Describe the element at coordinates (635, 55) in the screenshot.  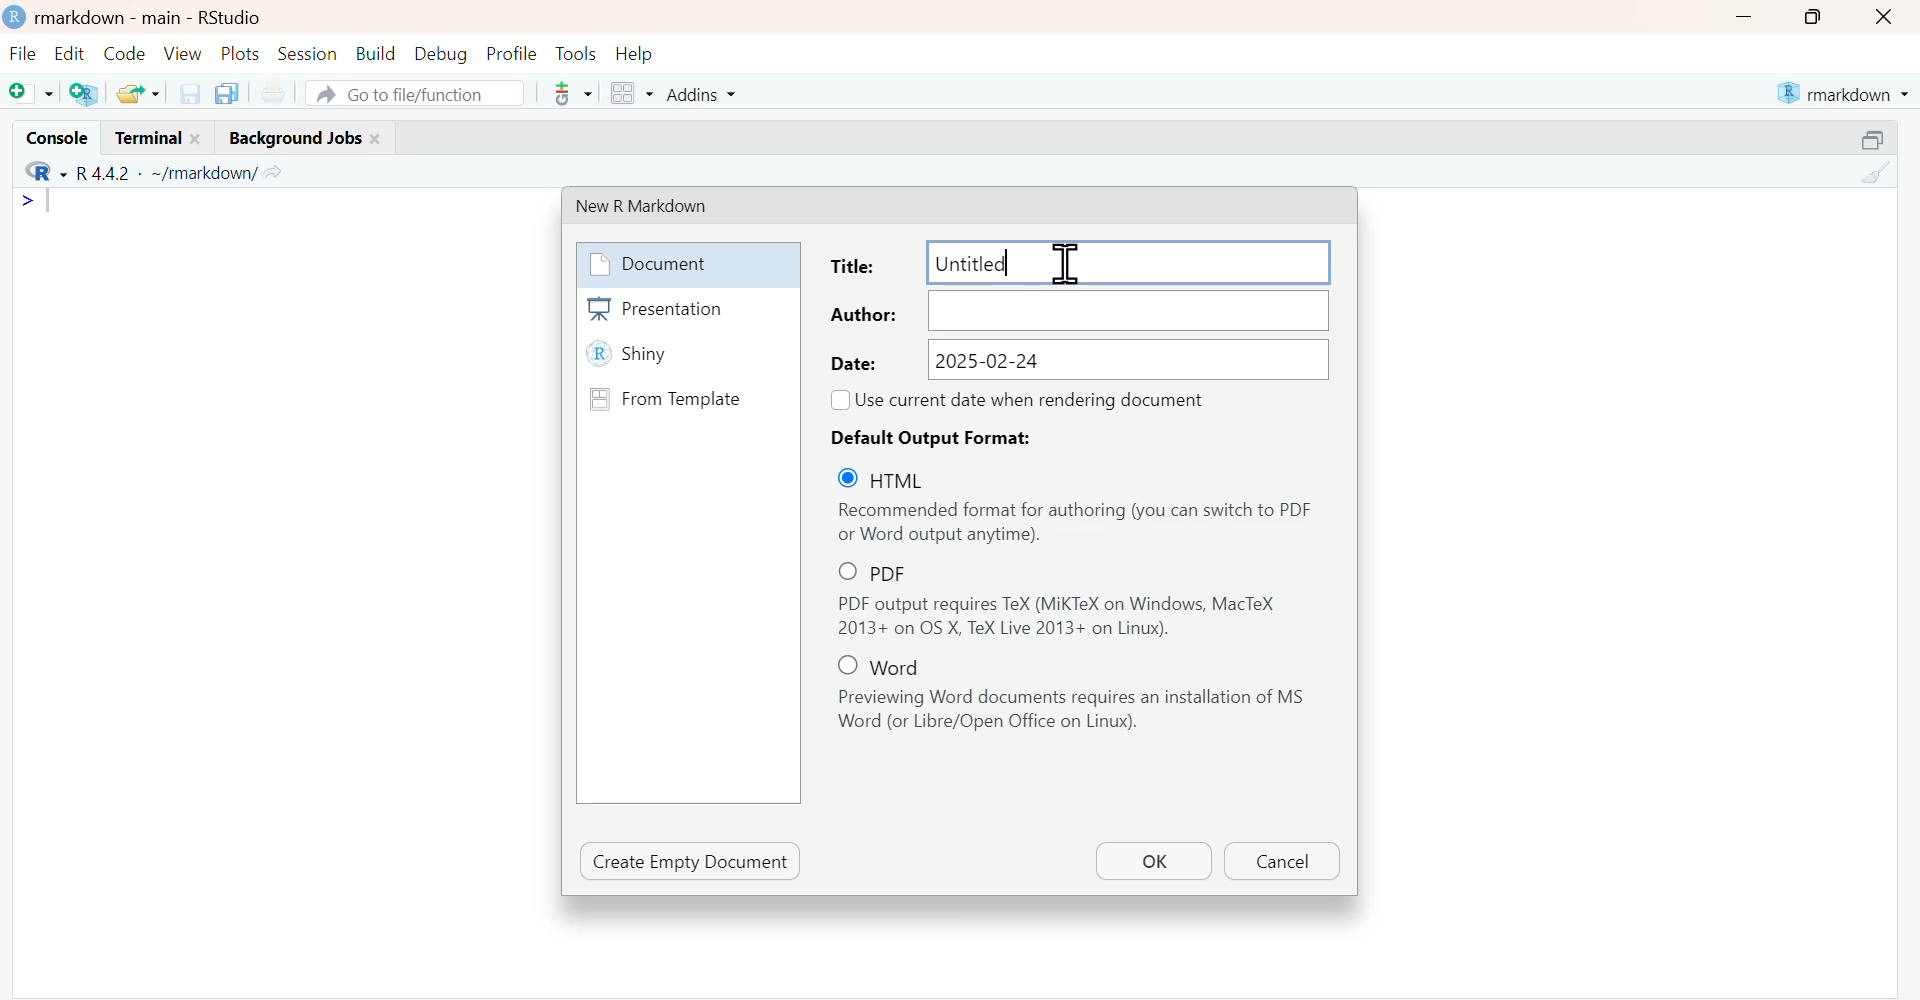
I see `Help` at that location.